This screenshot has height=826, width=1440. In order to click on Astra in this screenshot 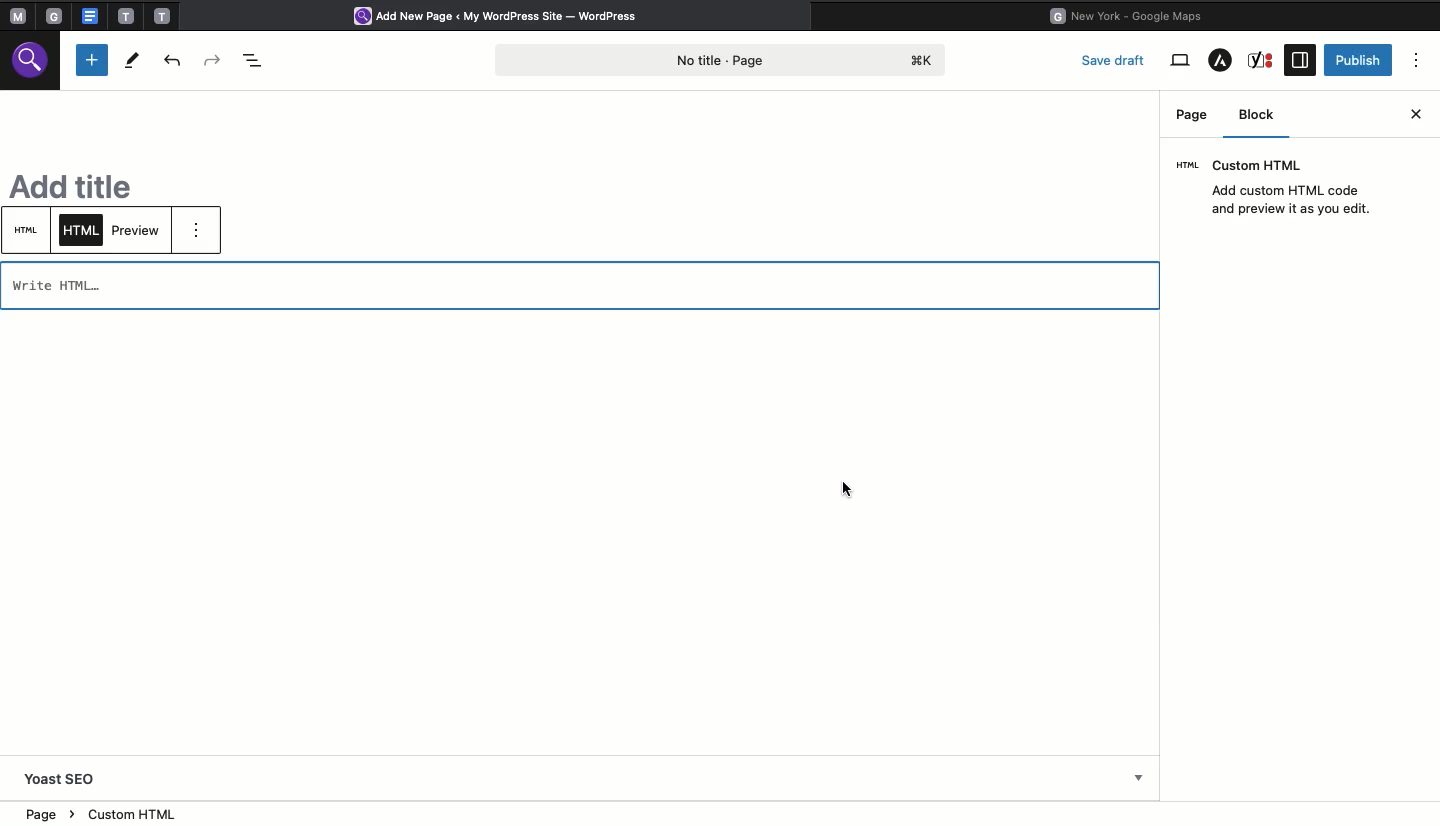, I will do `click(1220, 62)`.